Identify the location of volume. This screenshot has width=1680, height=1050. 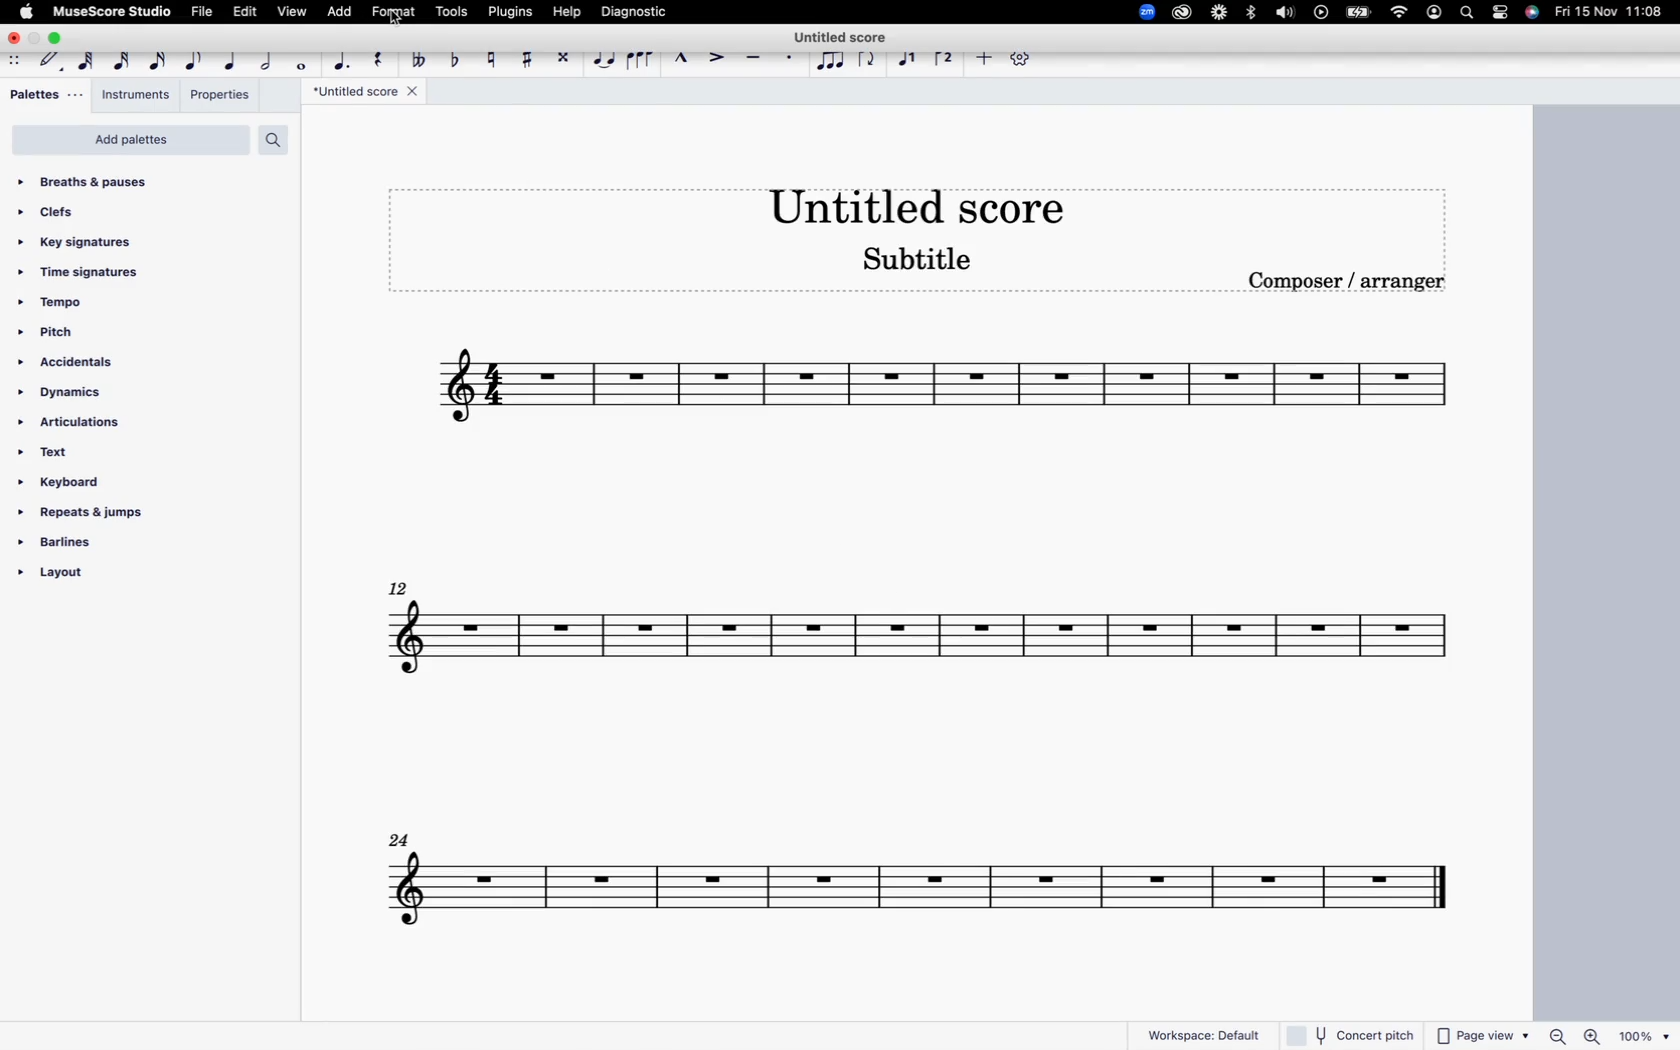
(1287, 14).